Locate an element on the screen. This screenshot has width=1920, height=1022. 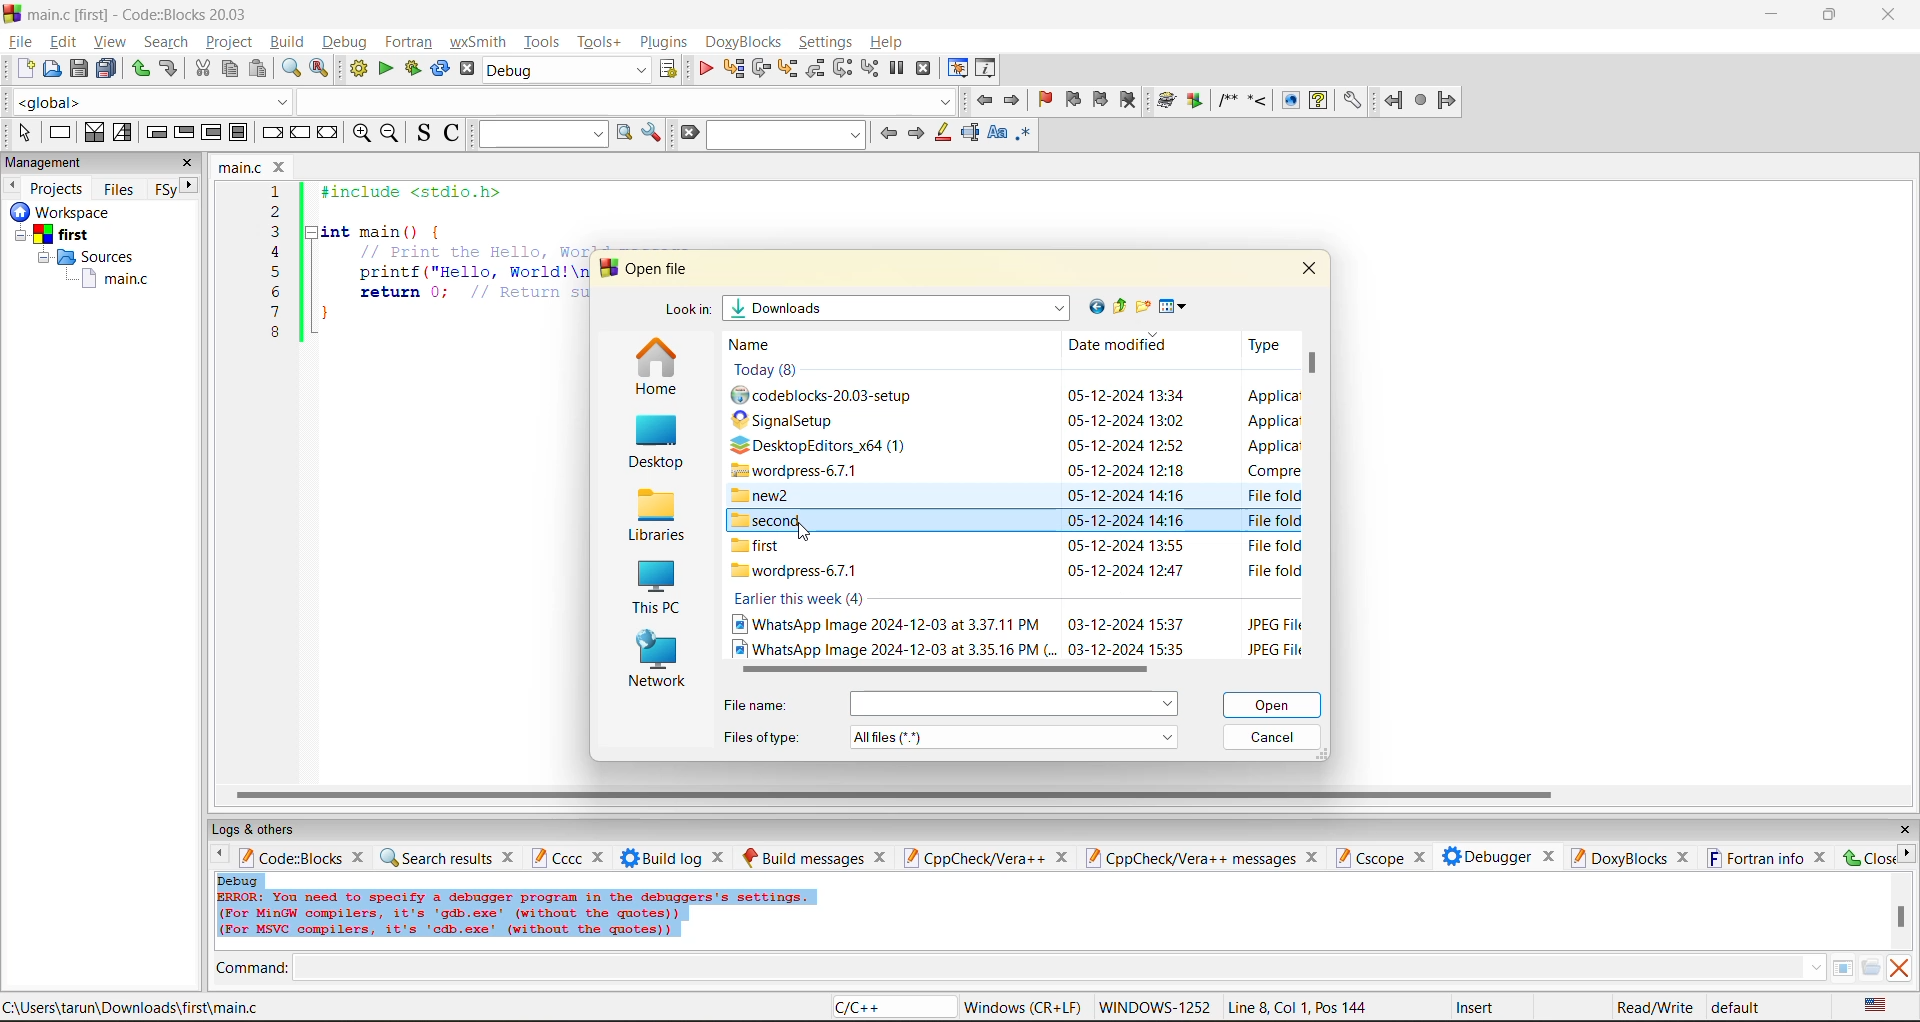
close is located at coordinates (601, 858).